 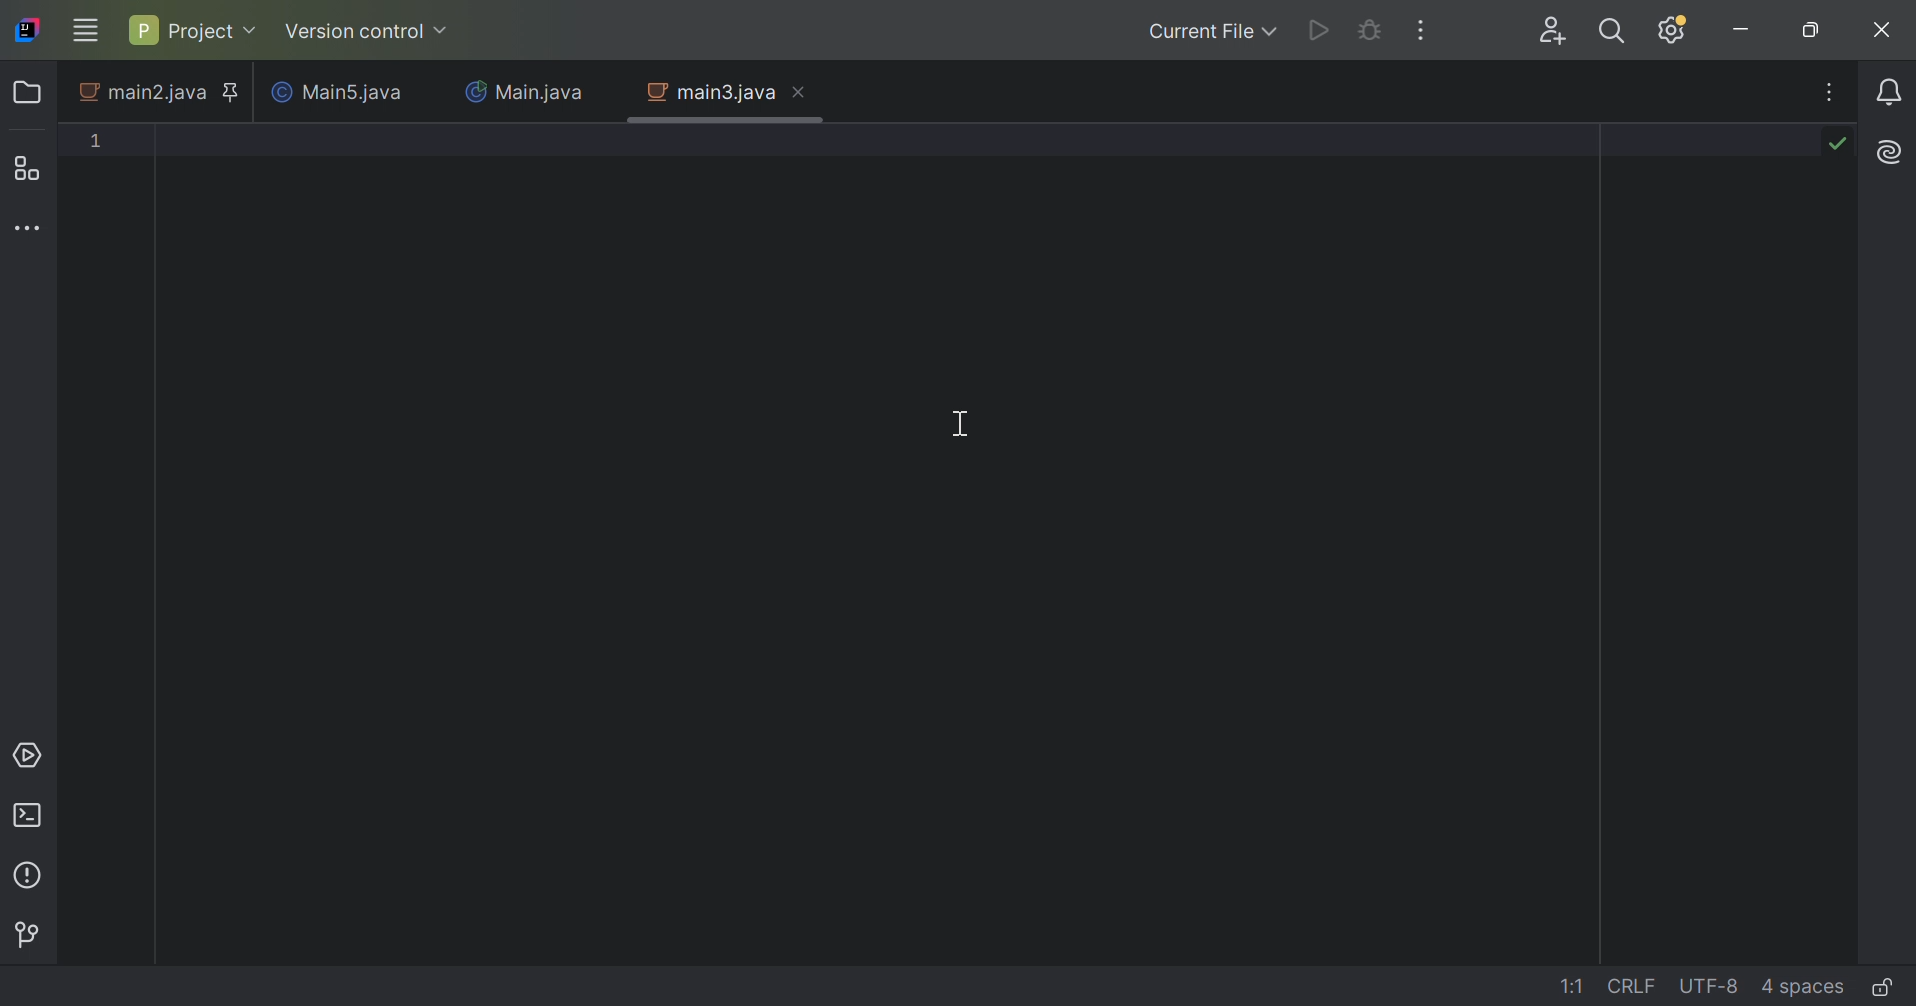 I want to click on Project, so click(x=193, y=31).